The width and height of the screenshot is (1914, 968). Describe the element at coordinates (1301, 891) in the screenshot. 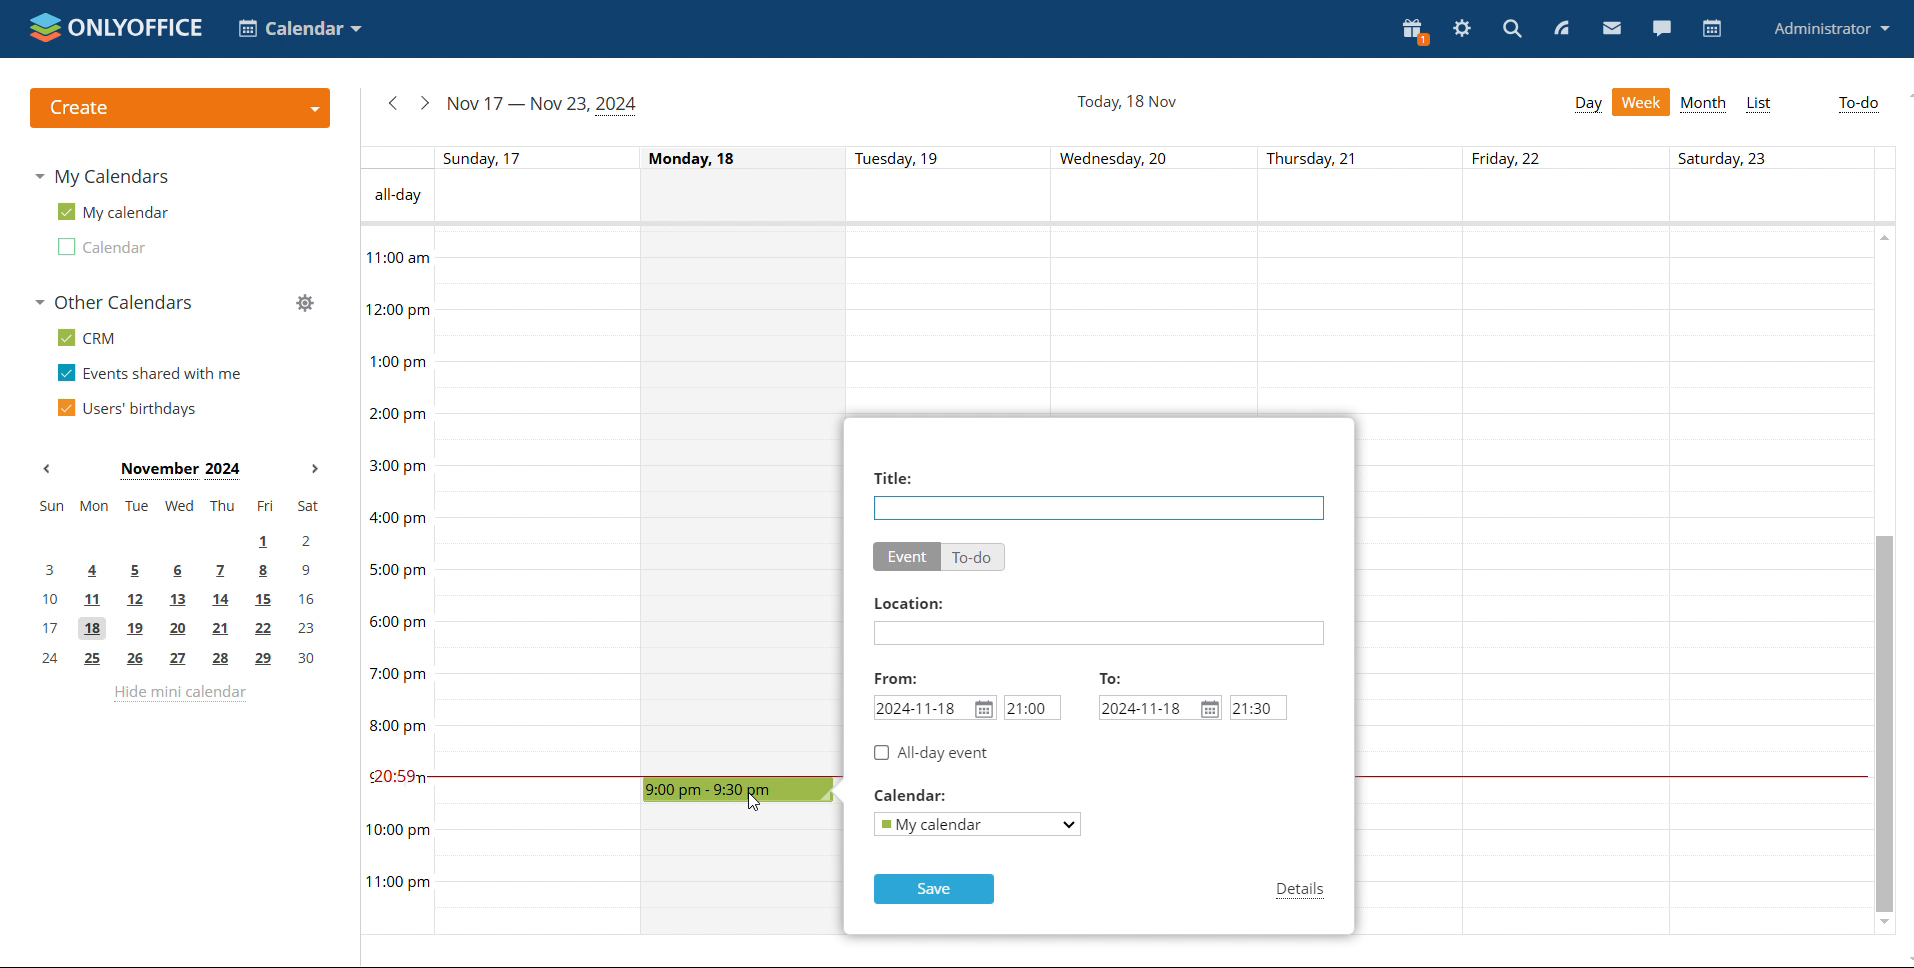

I see `details` at that location.